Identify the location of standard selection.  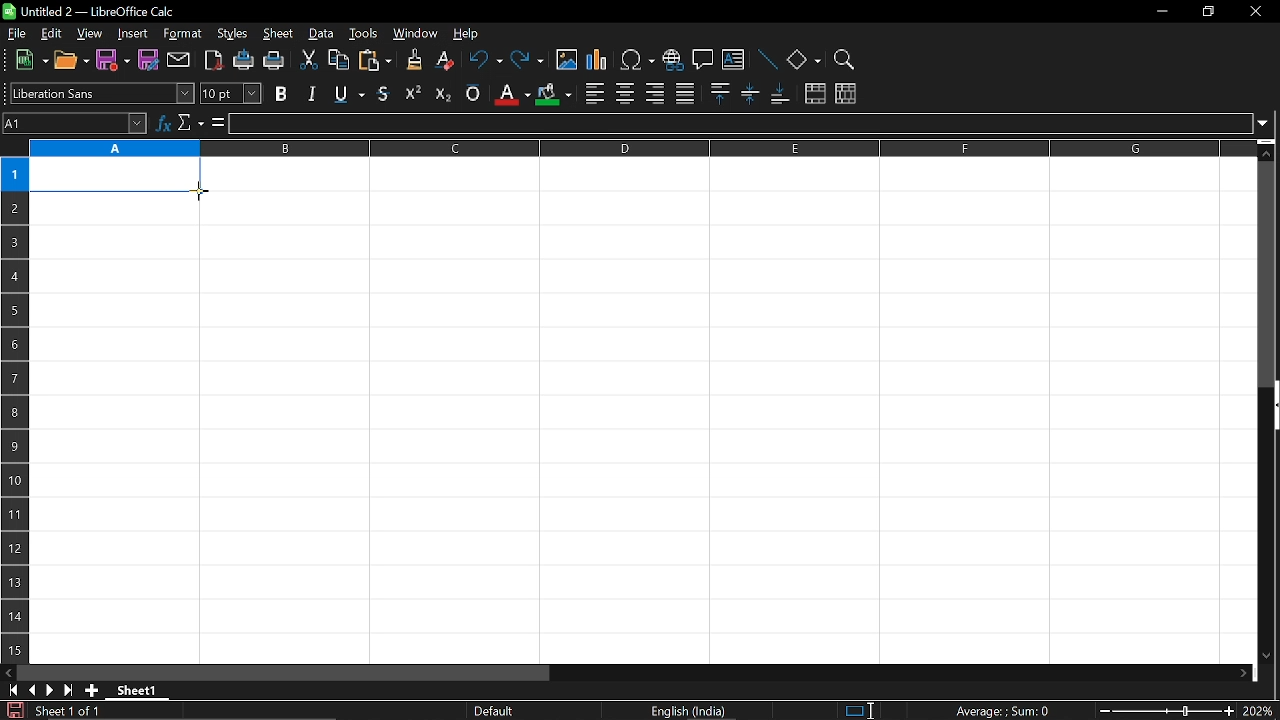
(860, 711).